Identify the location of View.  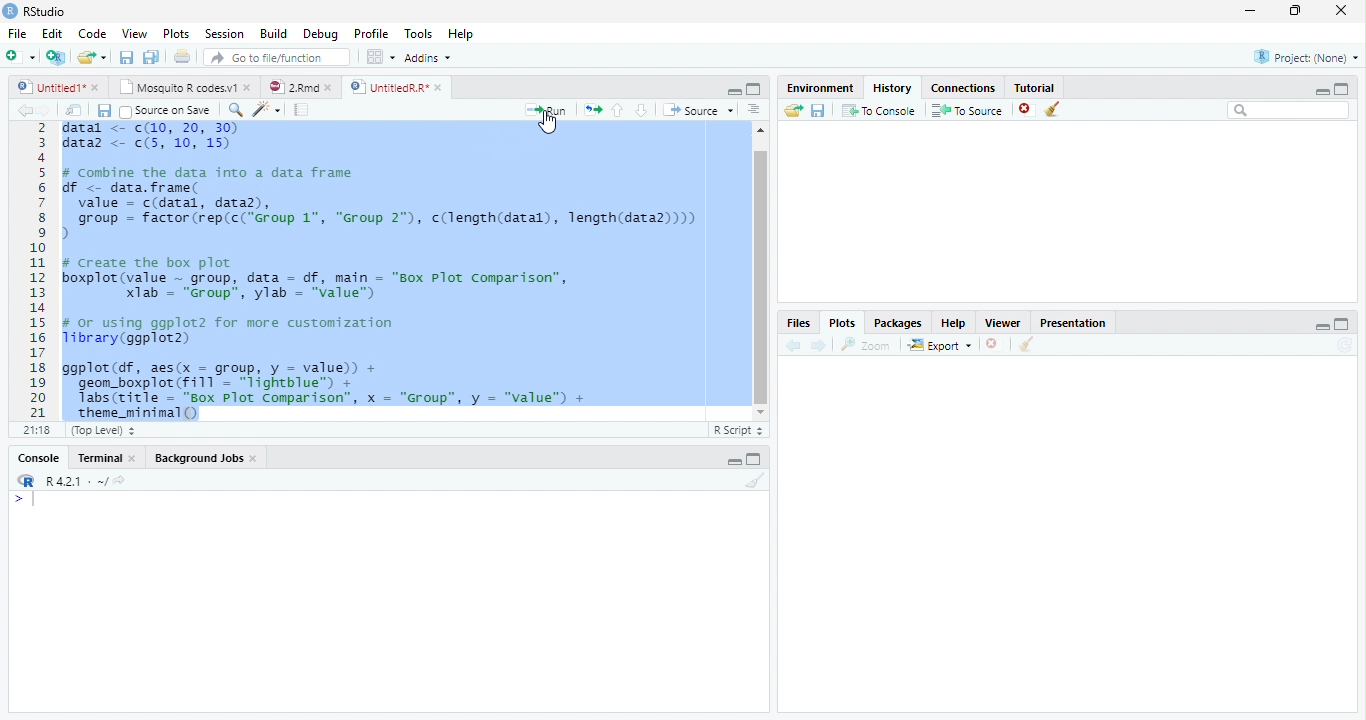
(134, 32).